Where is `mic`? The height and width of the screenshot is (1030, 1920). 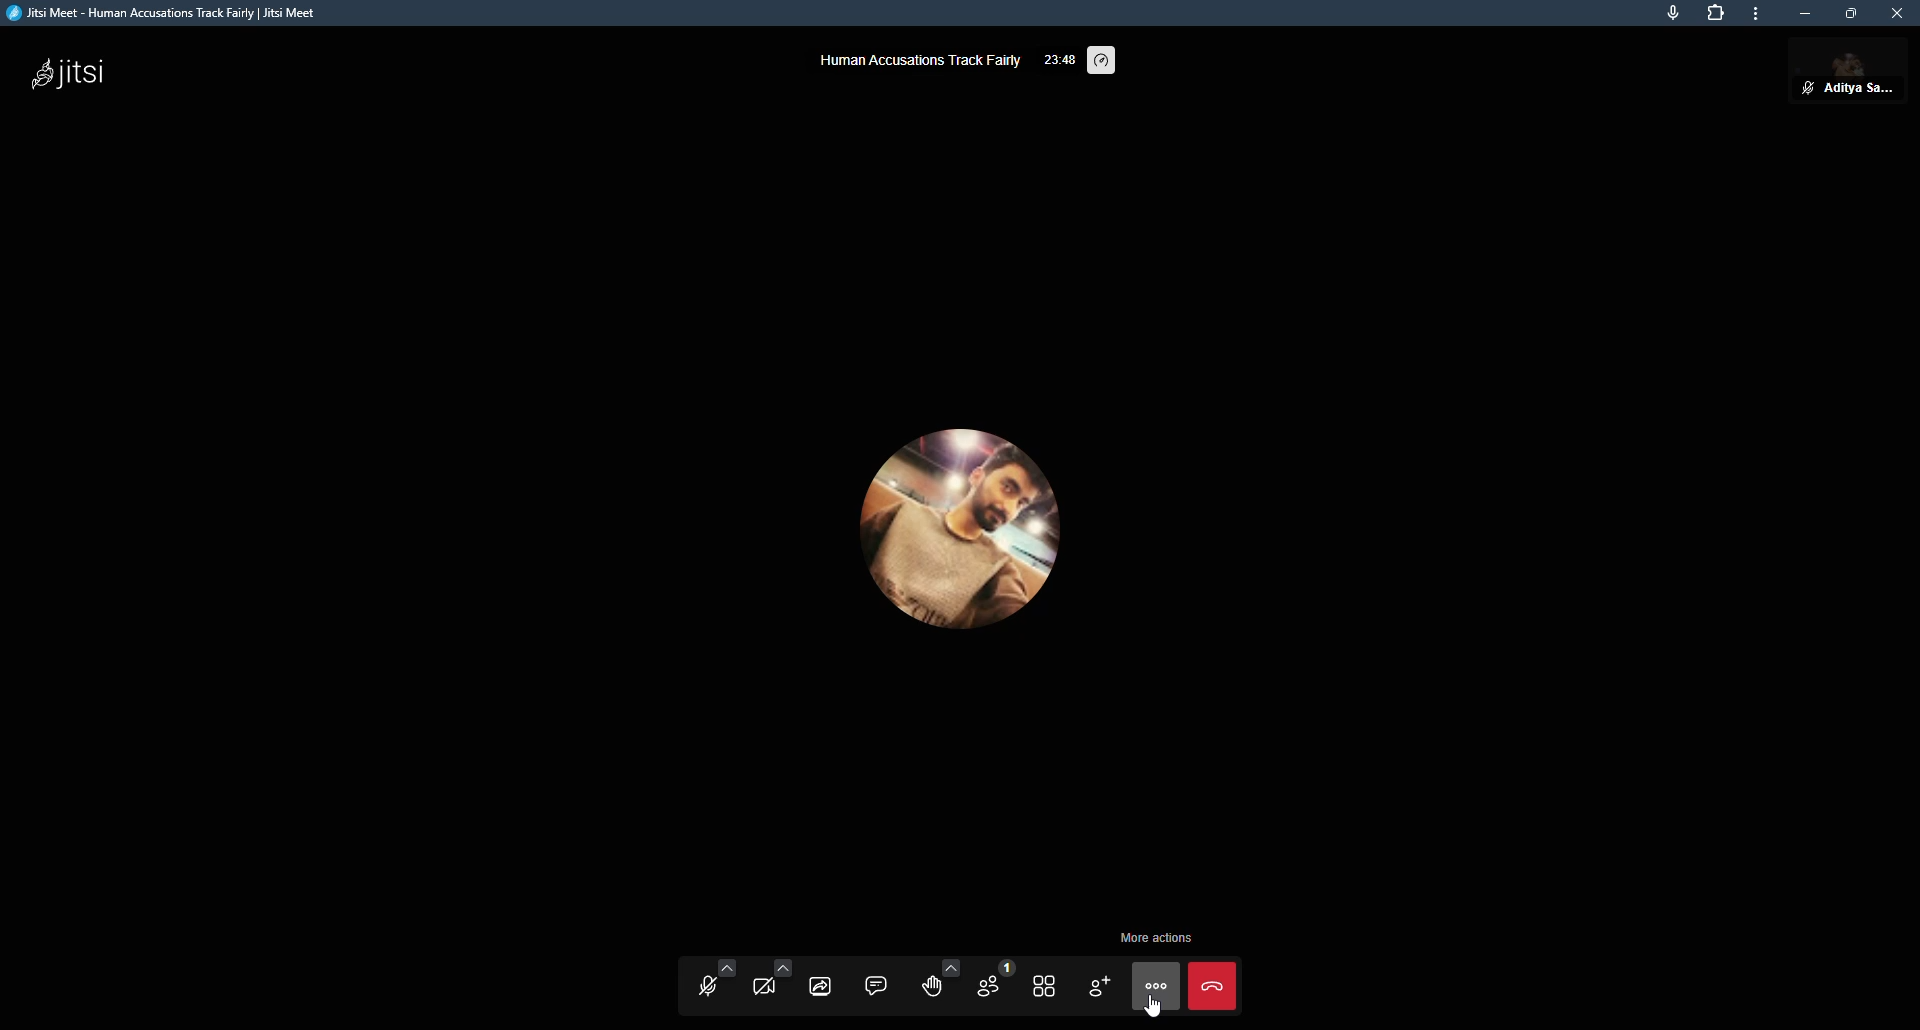 mic is located at coordinates (1672, 14).